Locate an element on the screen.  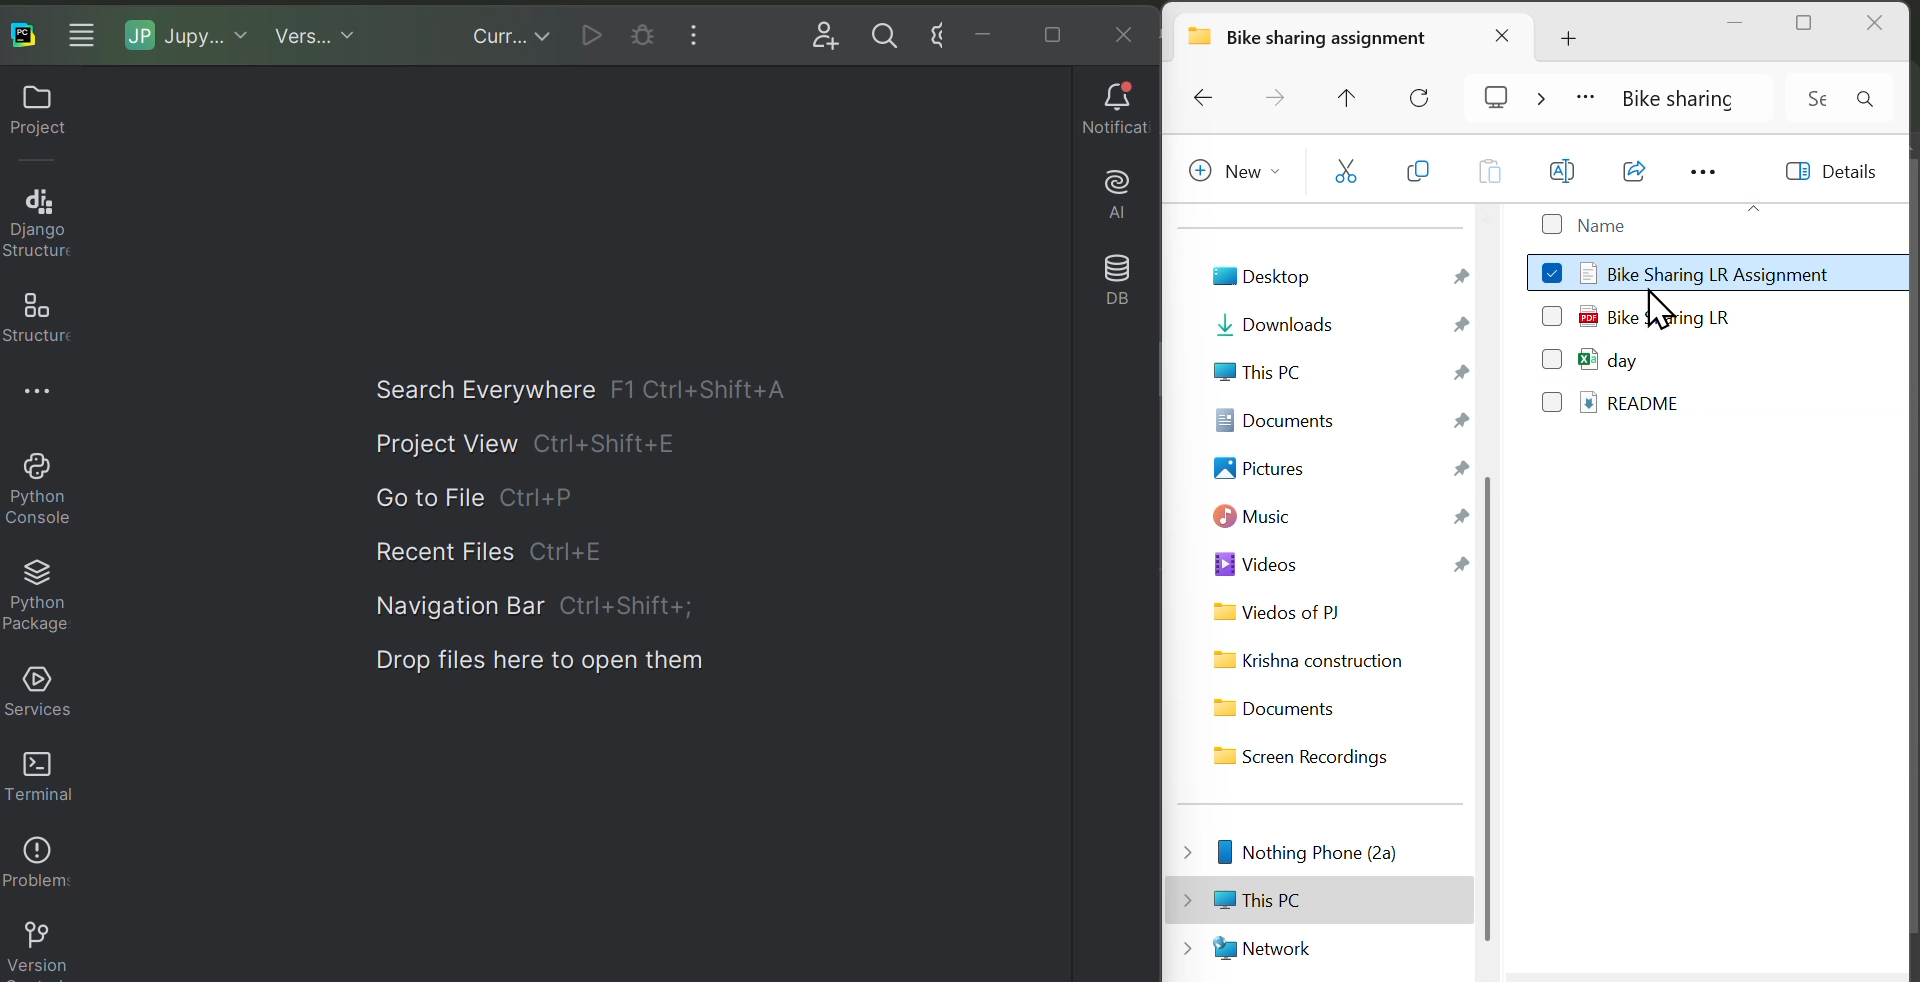
Python packages is located at coordinates (35, 597).